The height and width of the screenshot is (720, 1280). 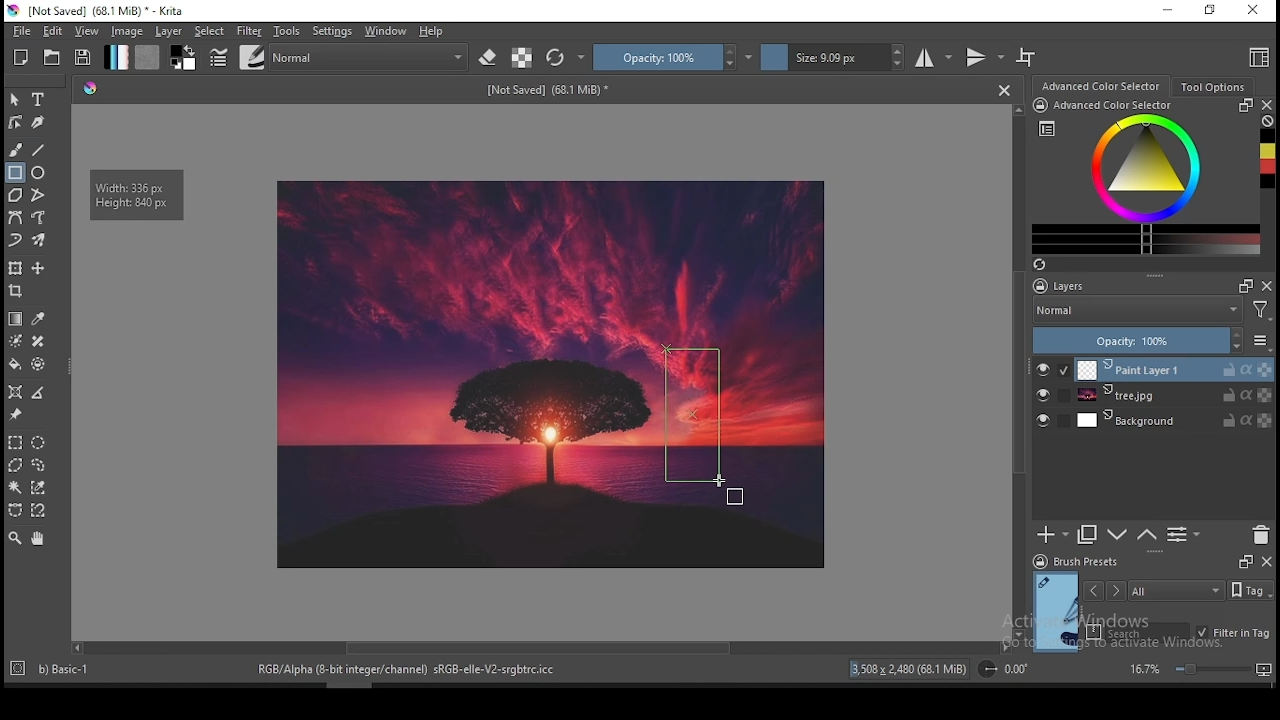 I want to click on assistant tool, so click(x=16, y=391).